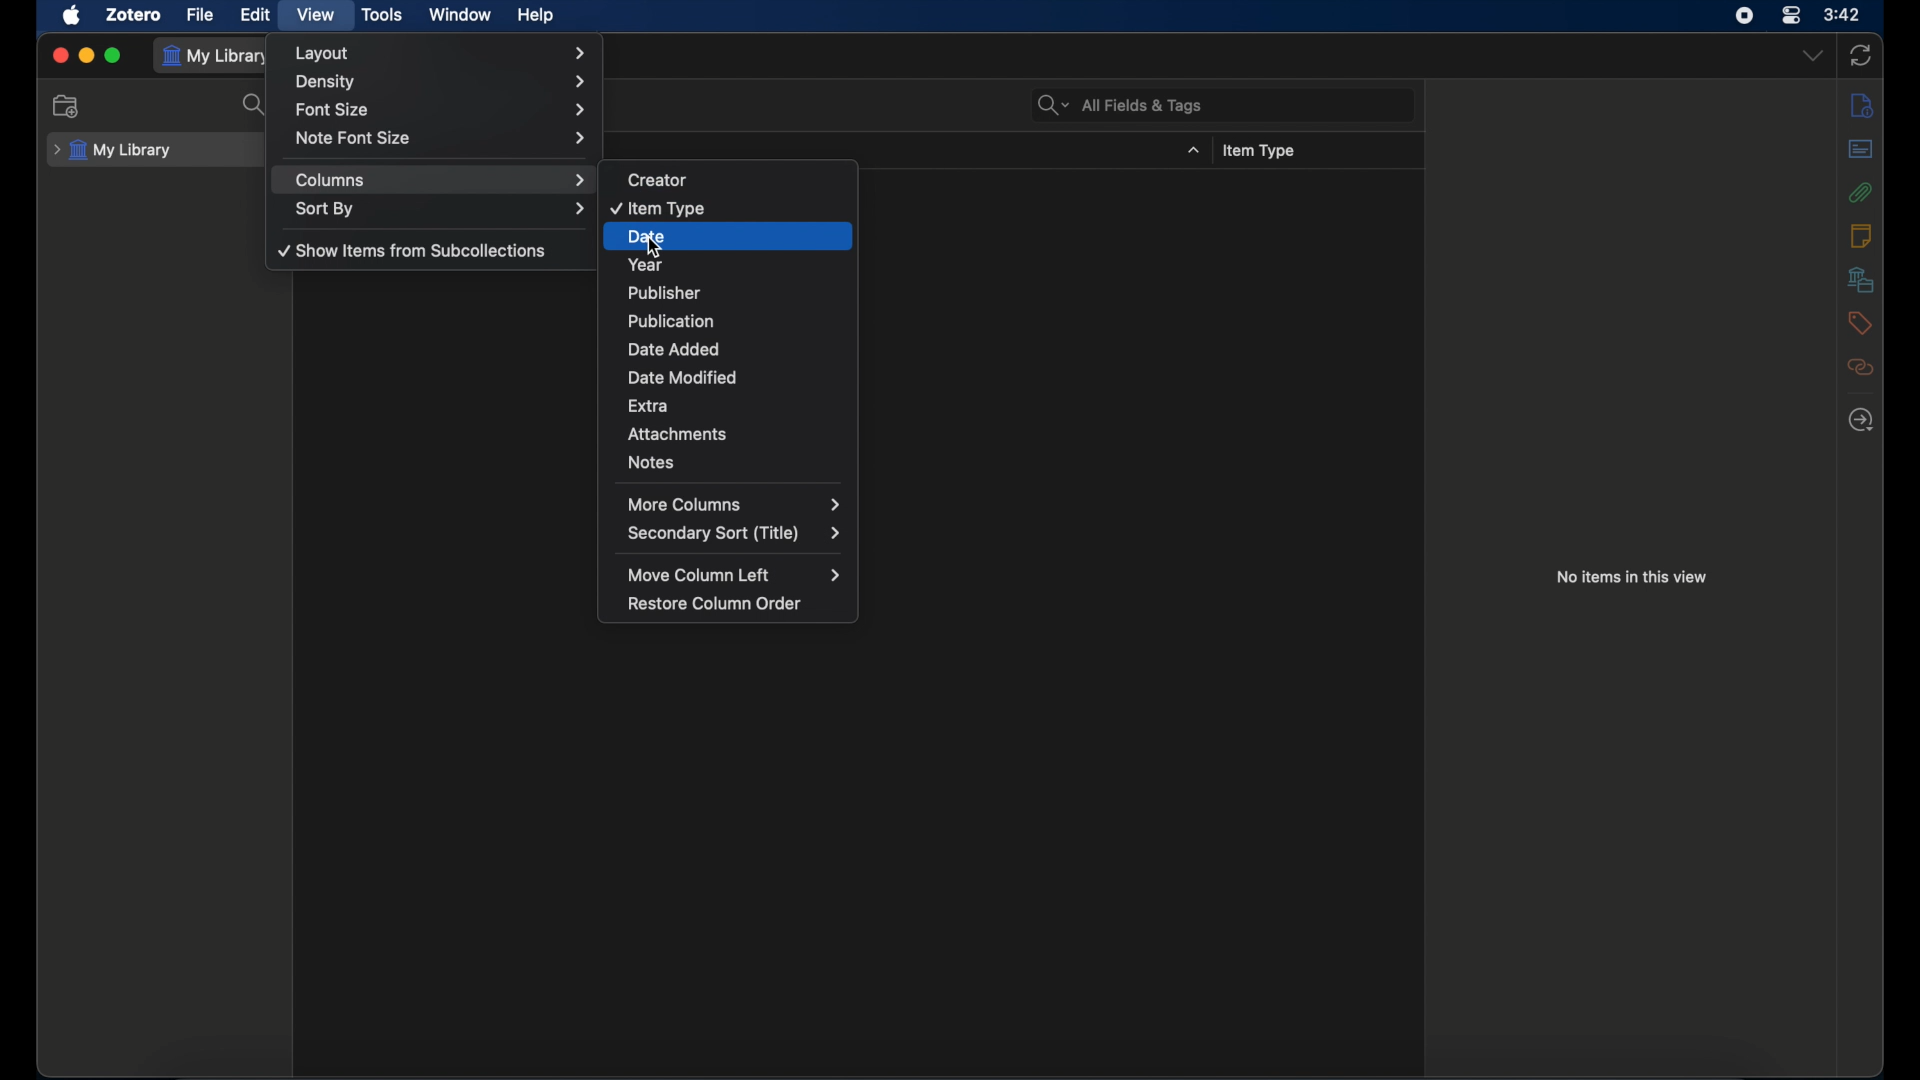  I want to click on attachments, so click(734, 435).